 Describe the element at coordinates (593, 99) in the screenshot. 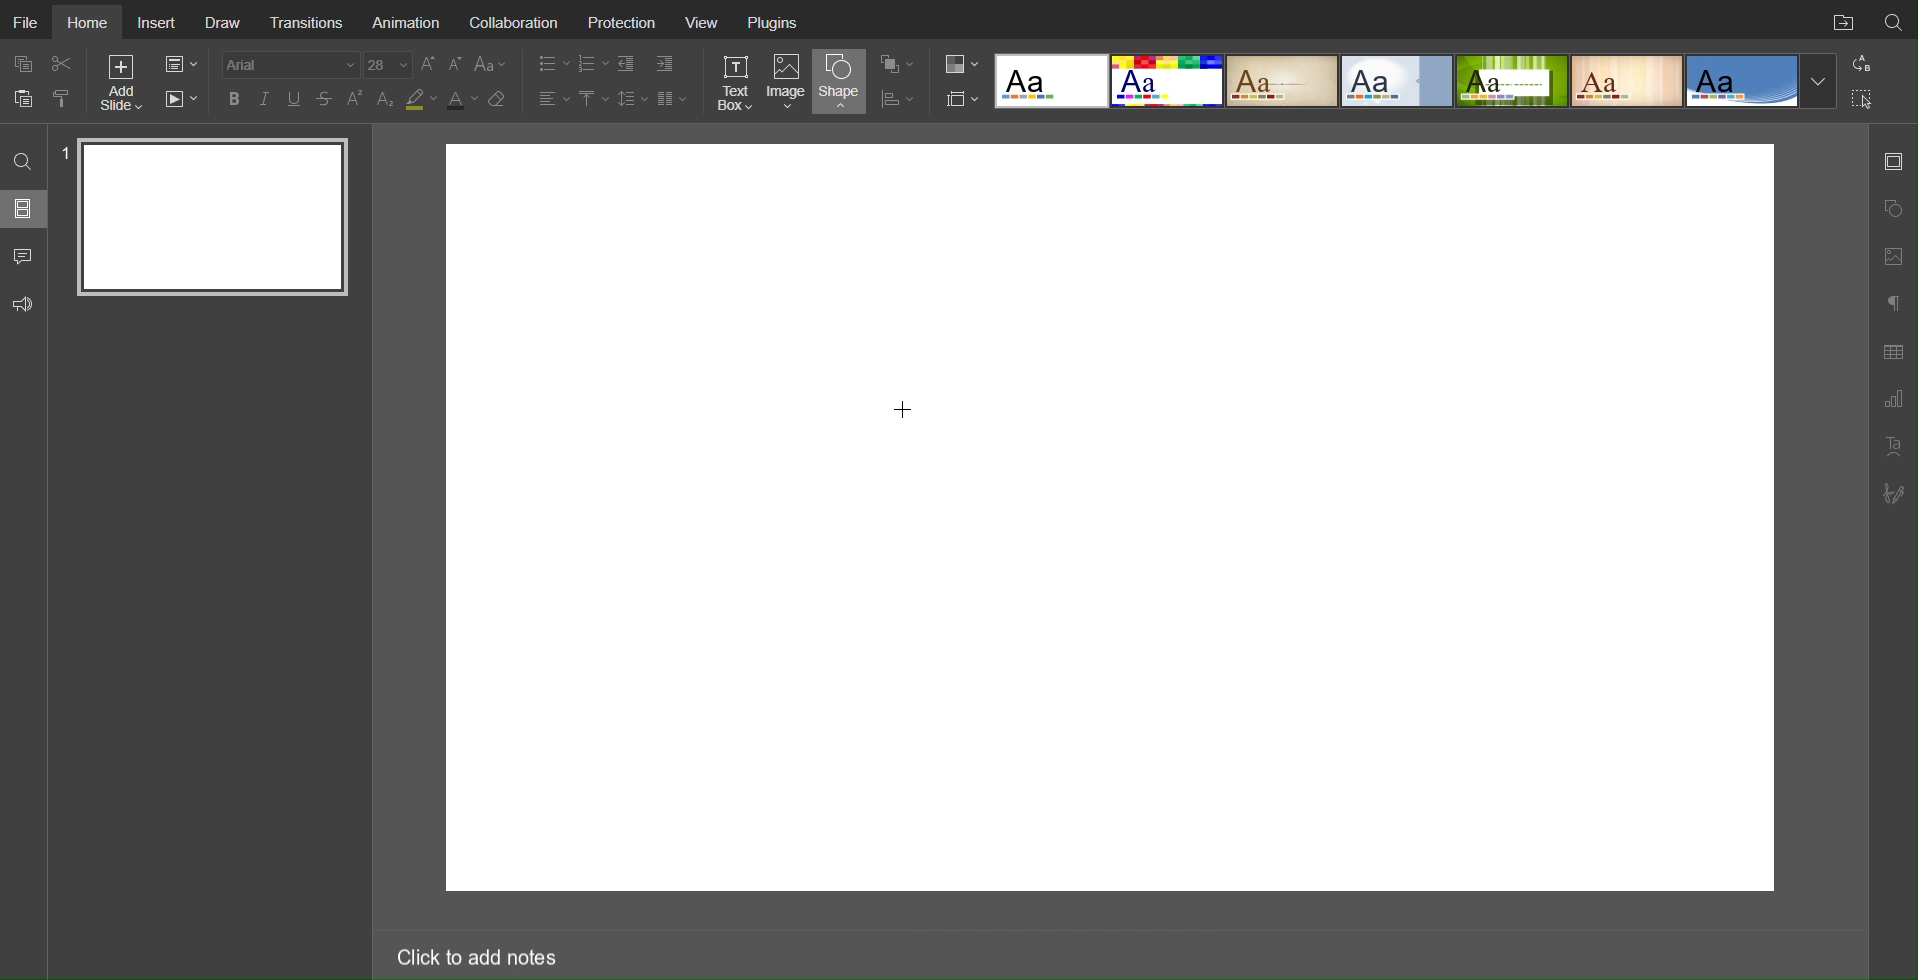

I see `Vertical Alignment` at that location.